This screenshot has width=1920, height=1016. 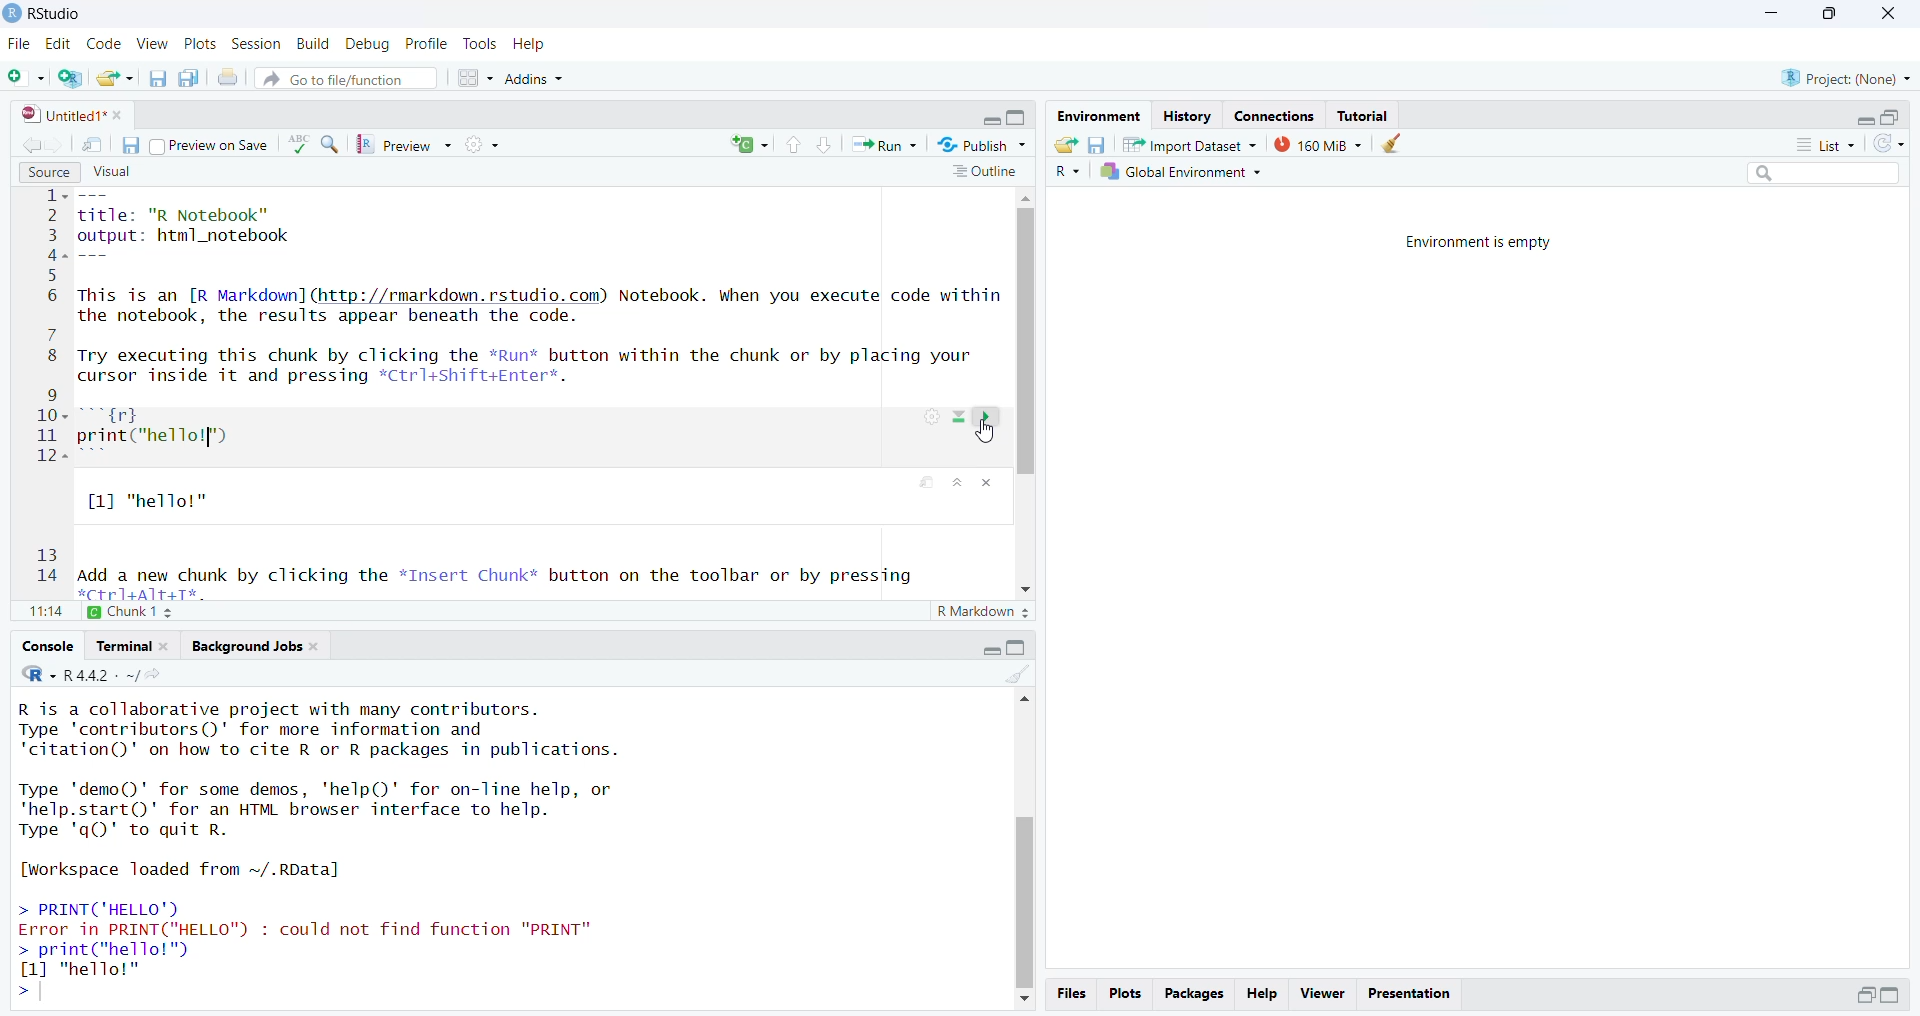 What do you see at coordinates (1264, 992) in the screenshot?
I see `help` at bounding box center [1264, 992].